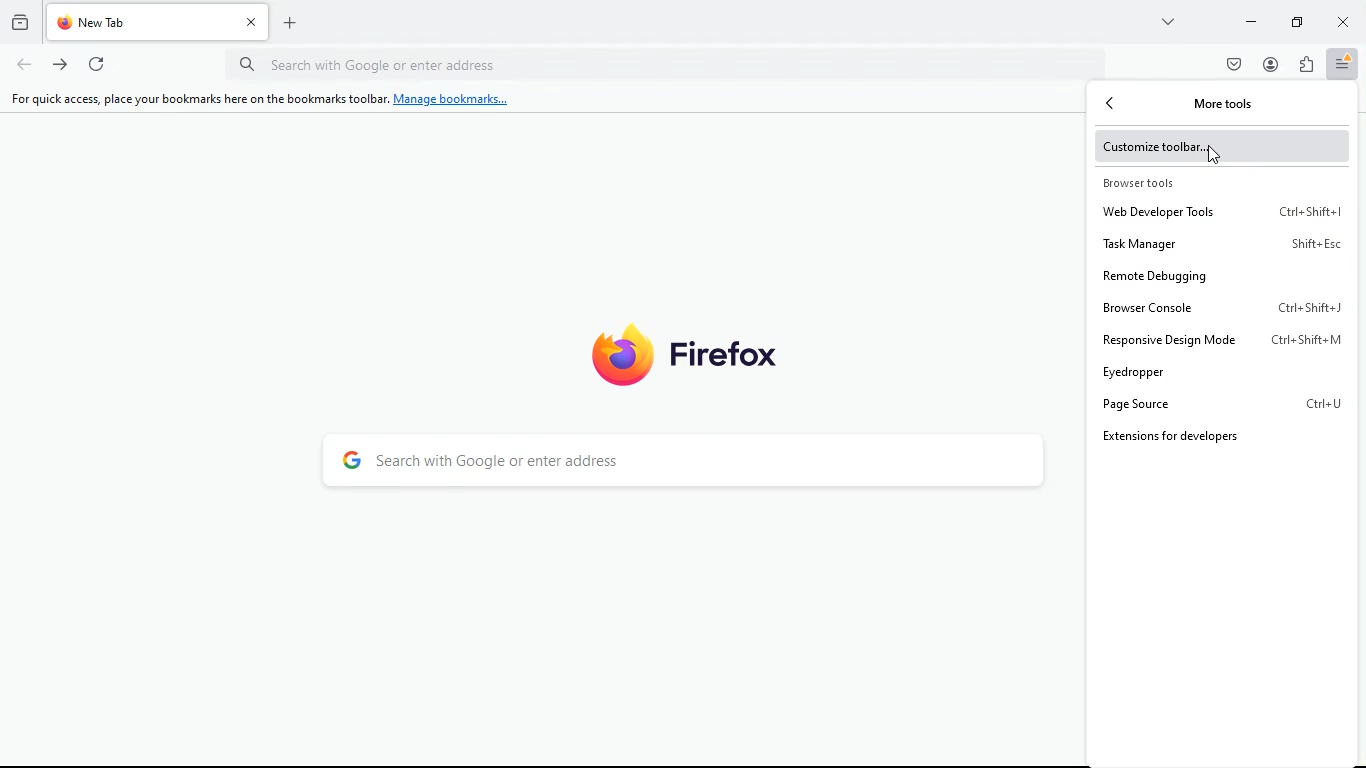  I want to click on page source, so click(1219, 407).